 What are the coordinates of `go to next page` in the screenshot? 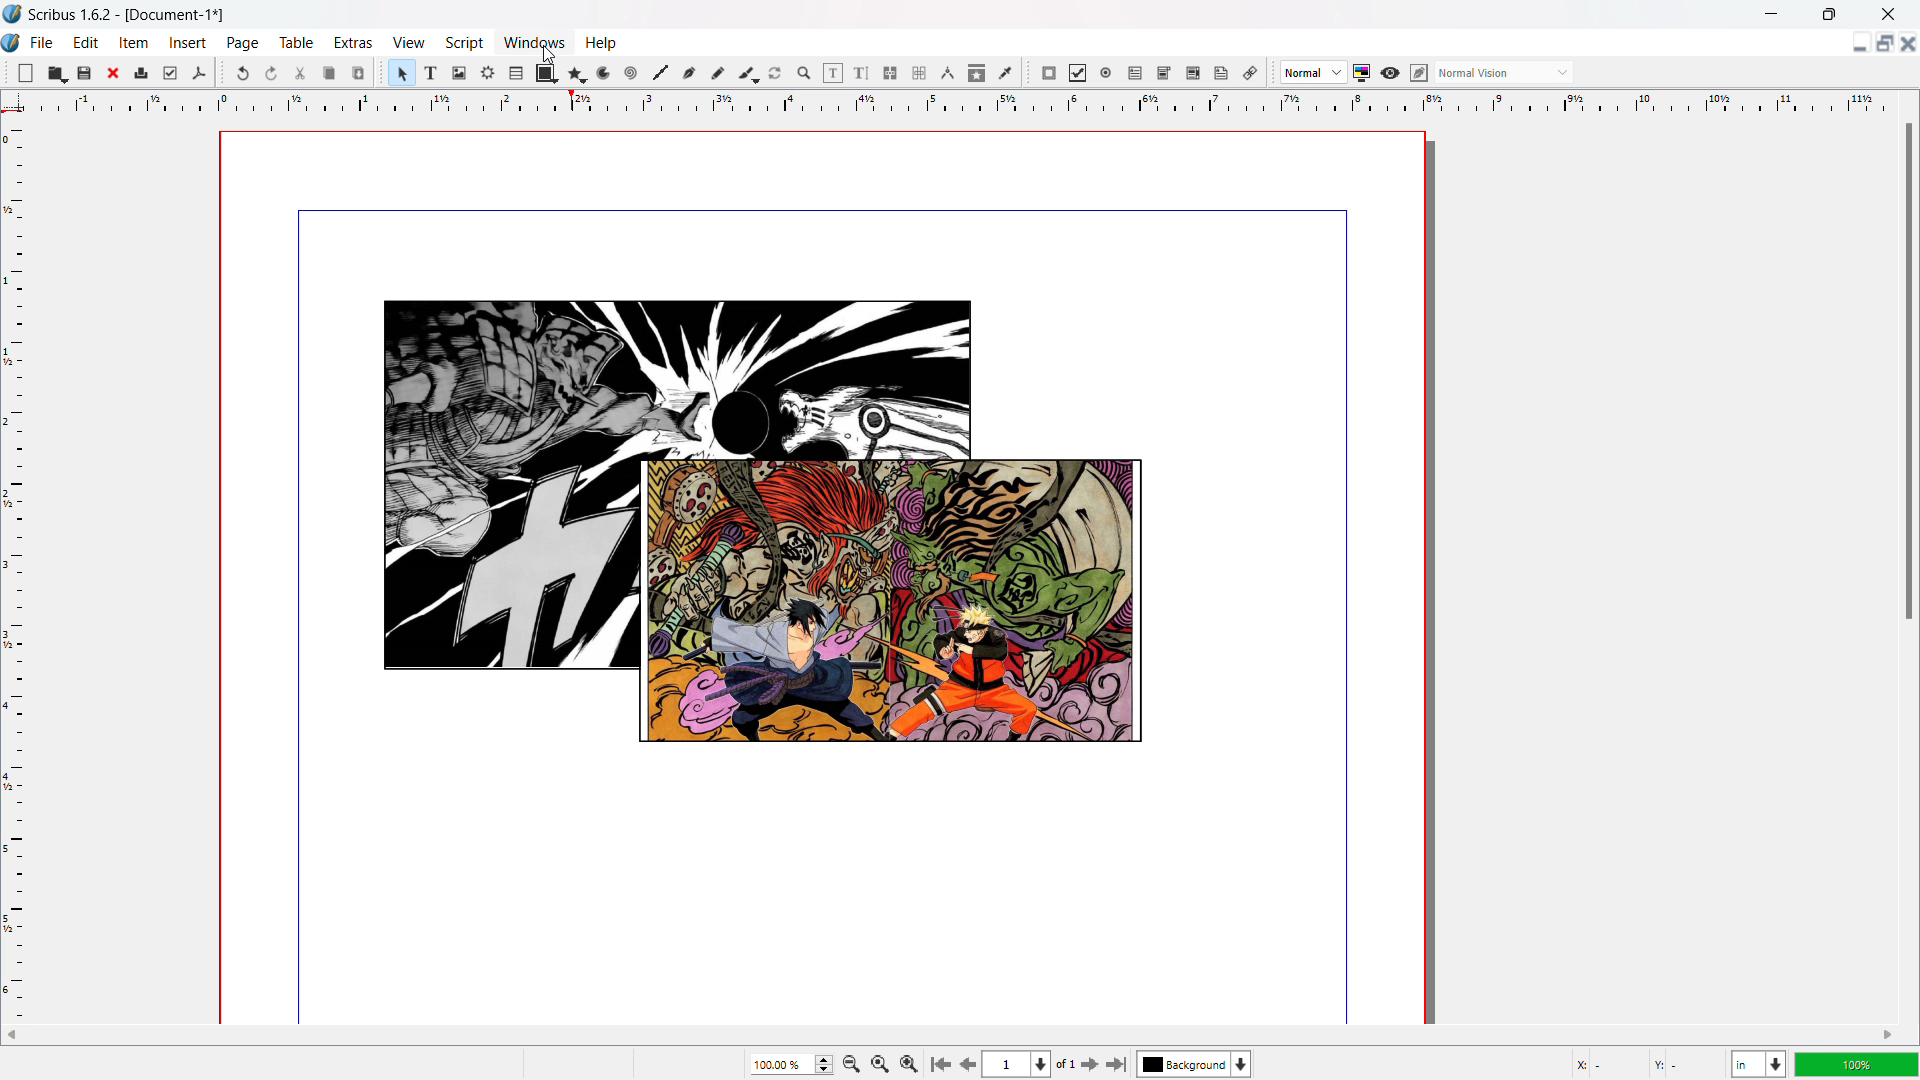 It's located at (1089, 1064).